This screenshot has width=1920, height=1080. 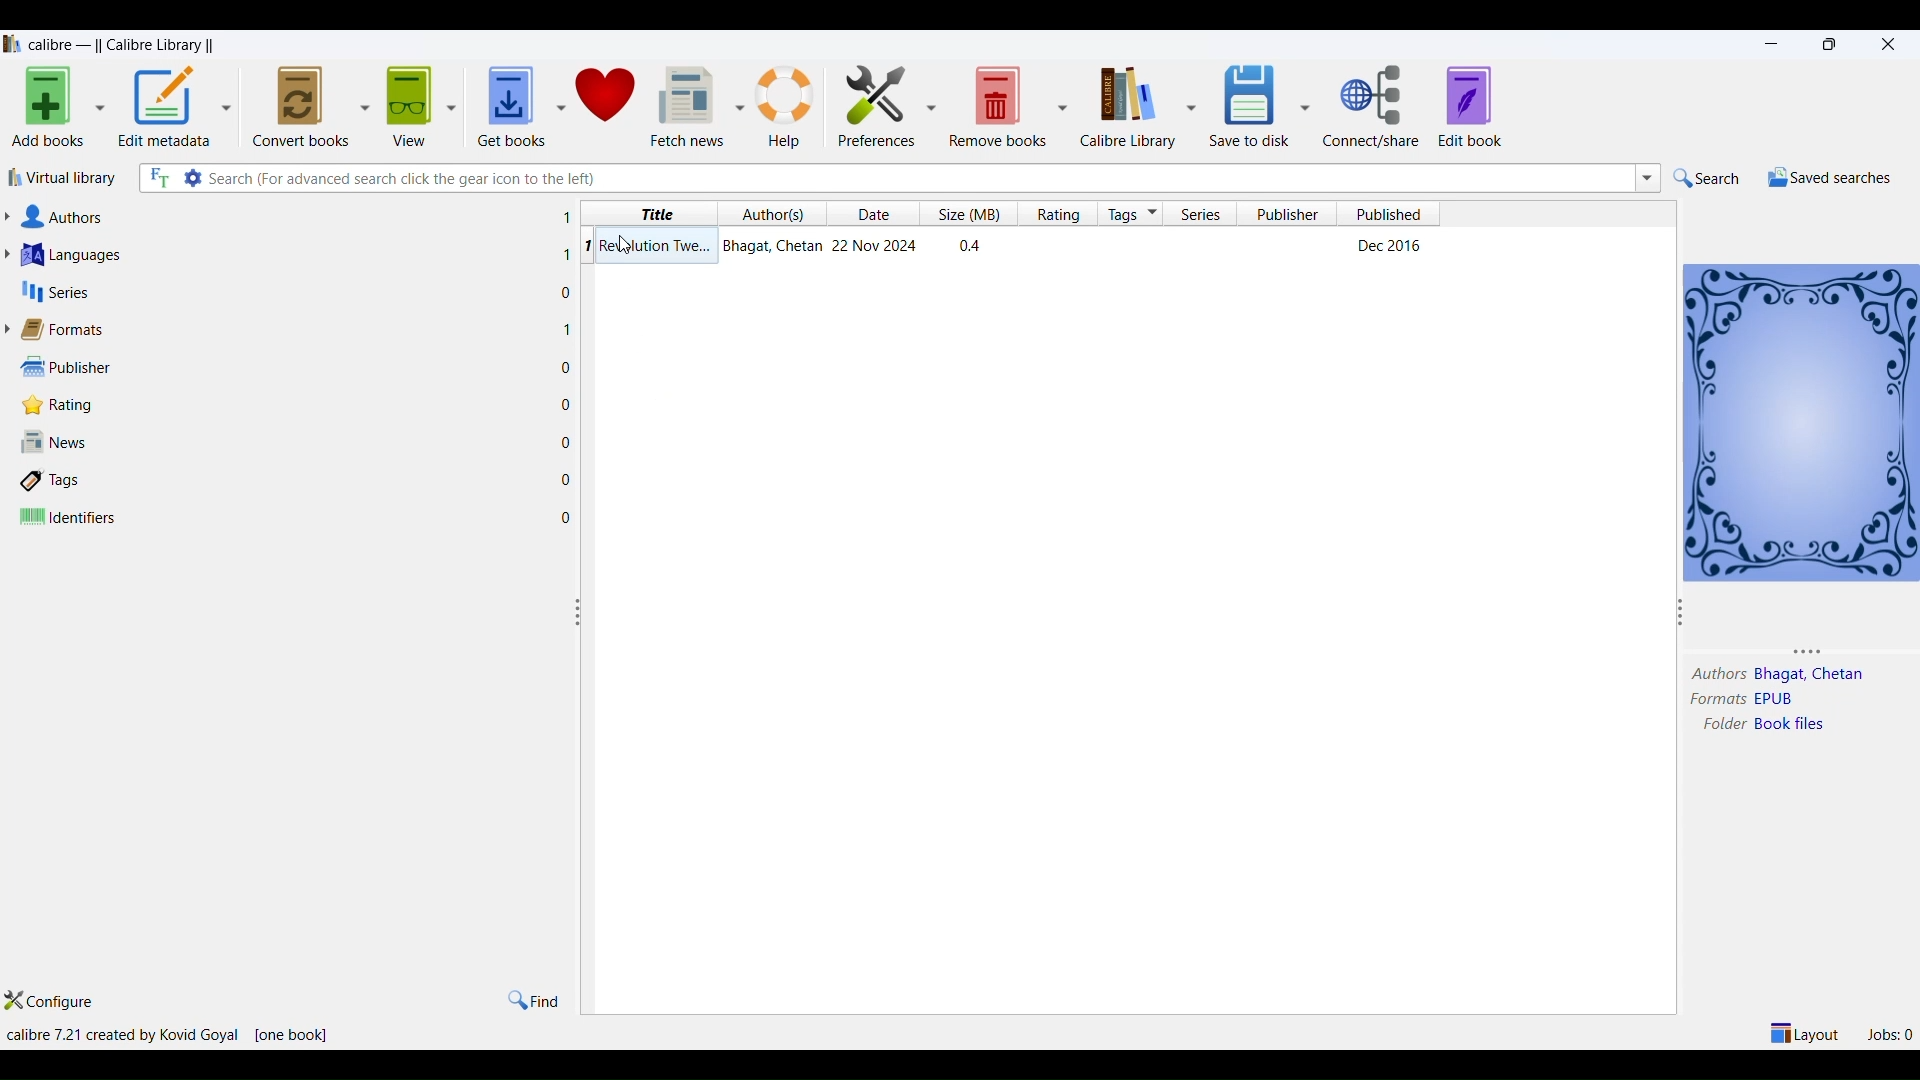 I want to click on 0, so click(x=567, y=439).